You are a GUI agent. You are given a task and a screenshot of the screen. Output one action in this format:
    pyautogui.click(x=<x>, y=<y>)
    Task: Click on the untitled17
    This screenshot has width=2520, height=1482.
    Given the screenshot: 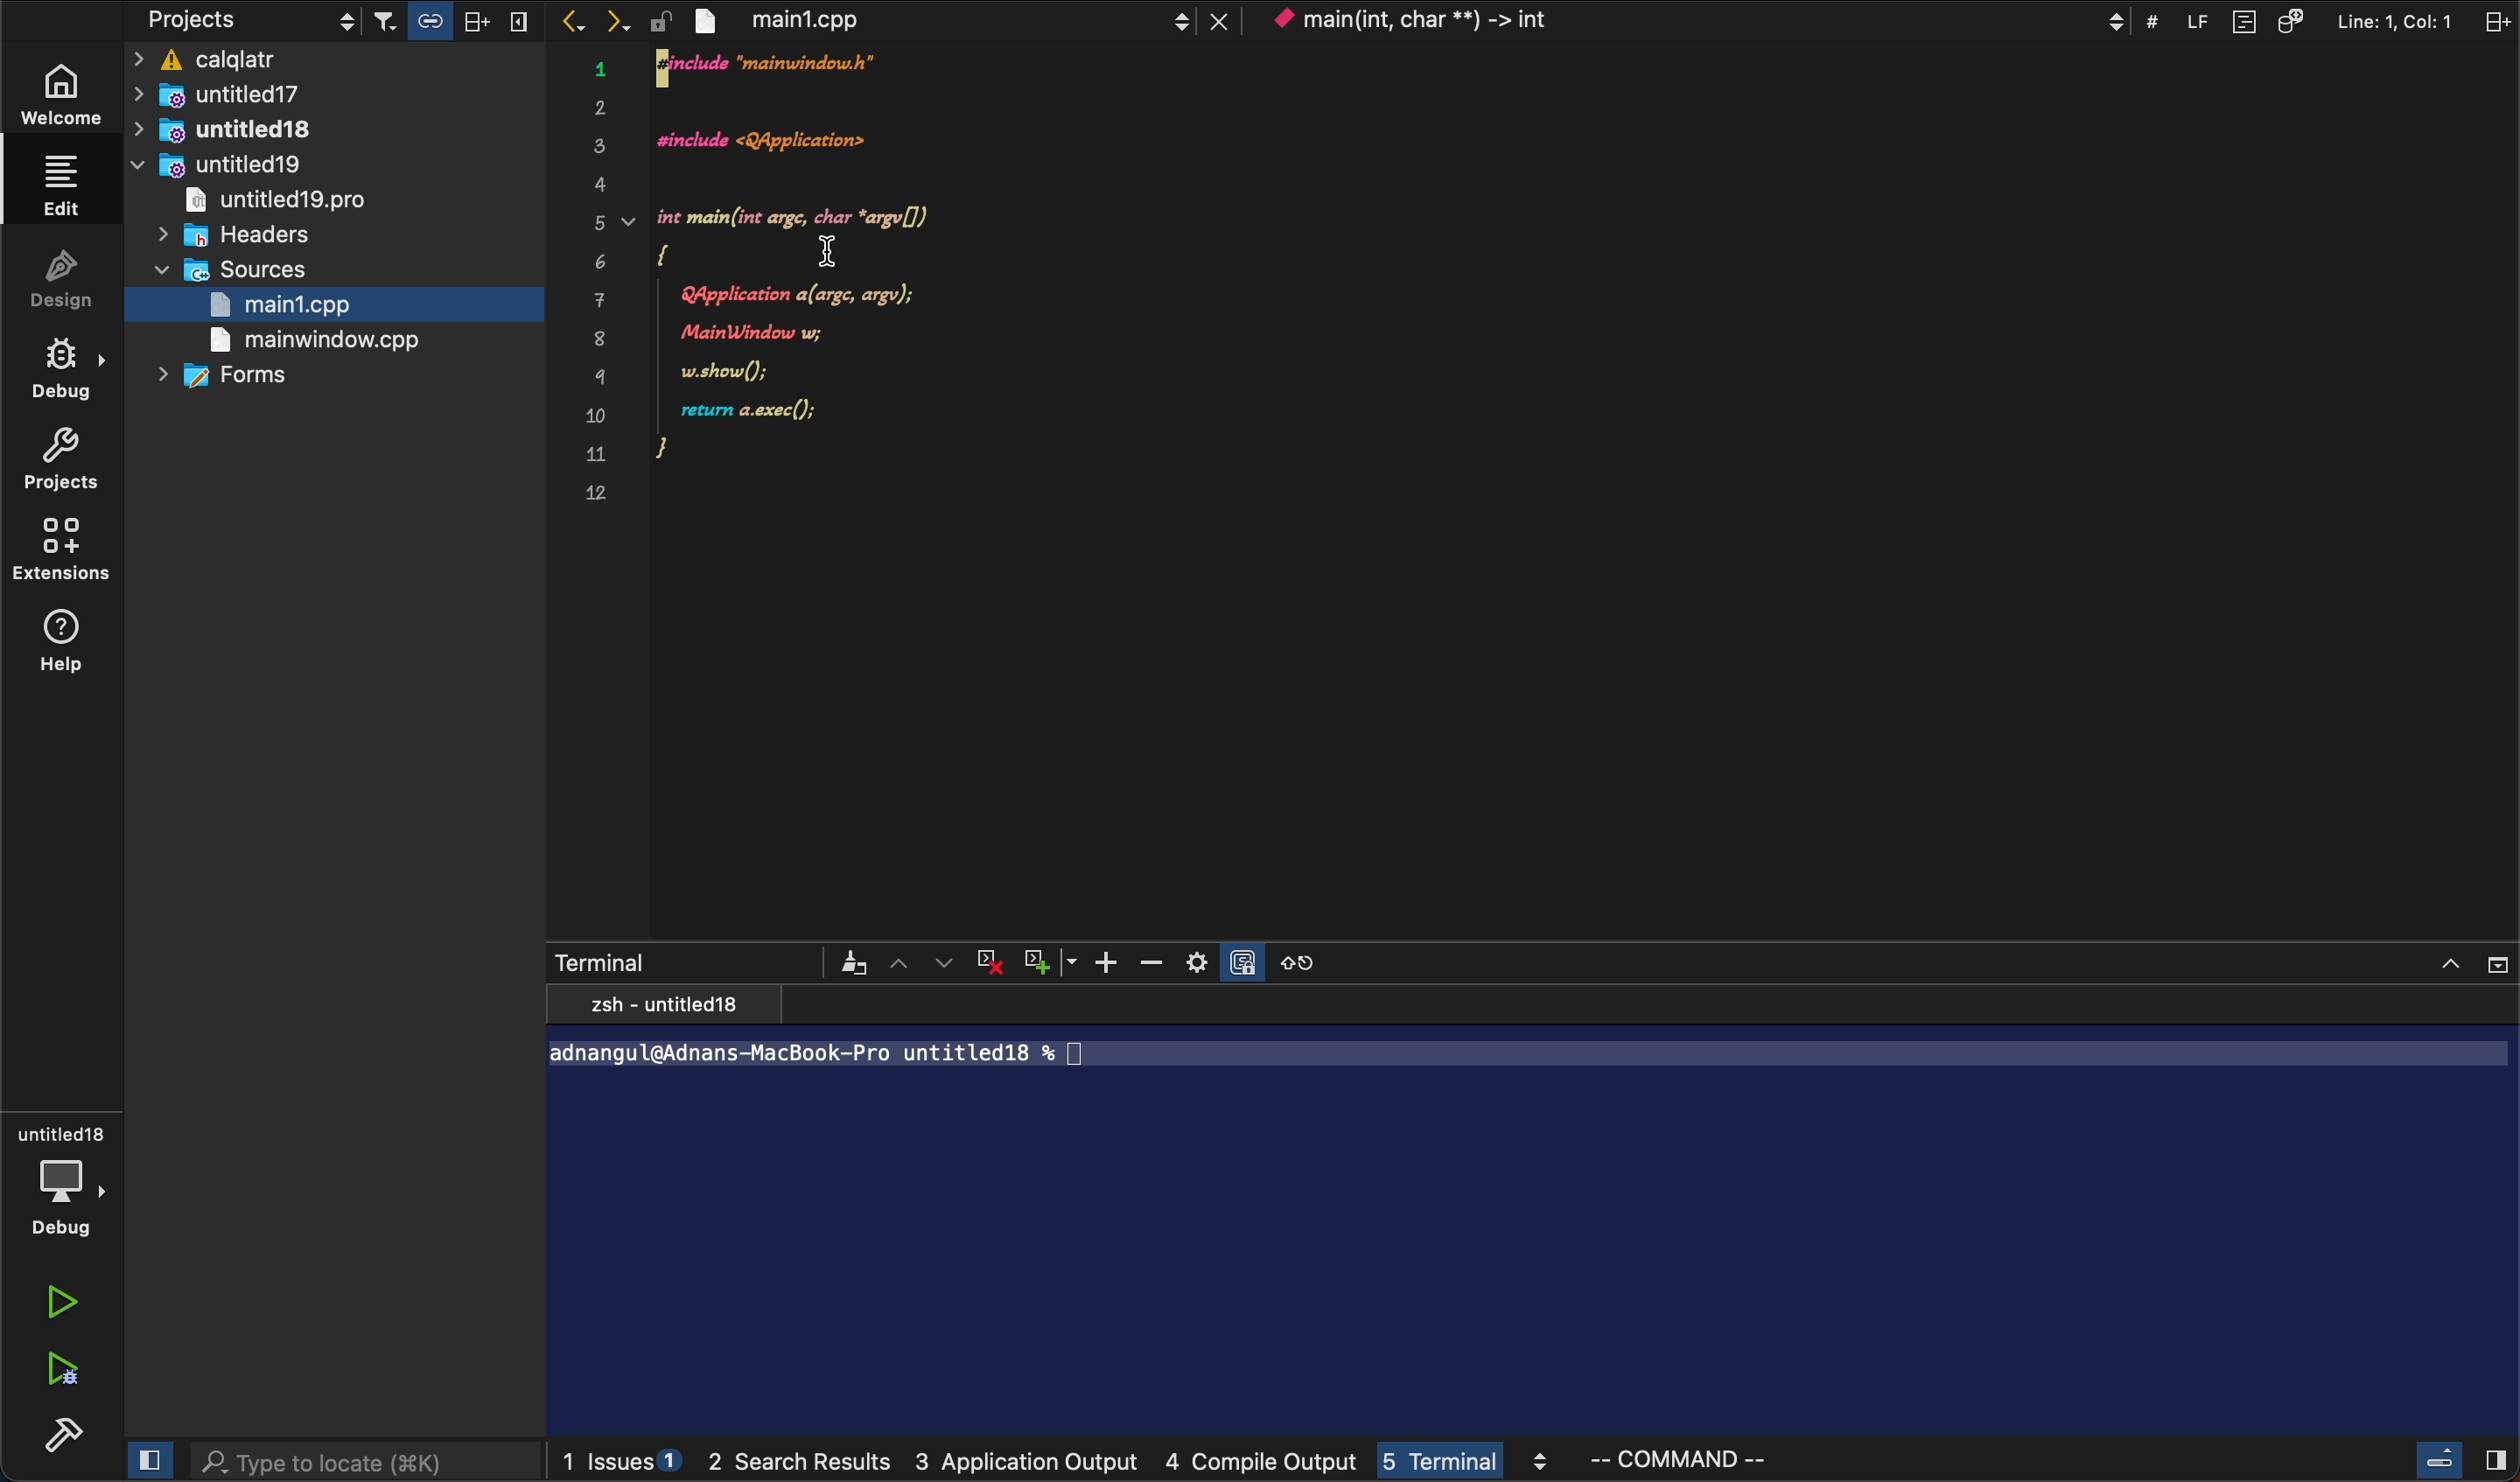 What is the action you would take?
    pyautogui.click(x=266, y=96)
    